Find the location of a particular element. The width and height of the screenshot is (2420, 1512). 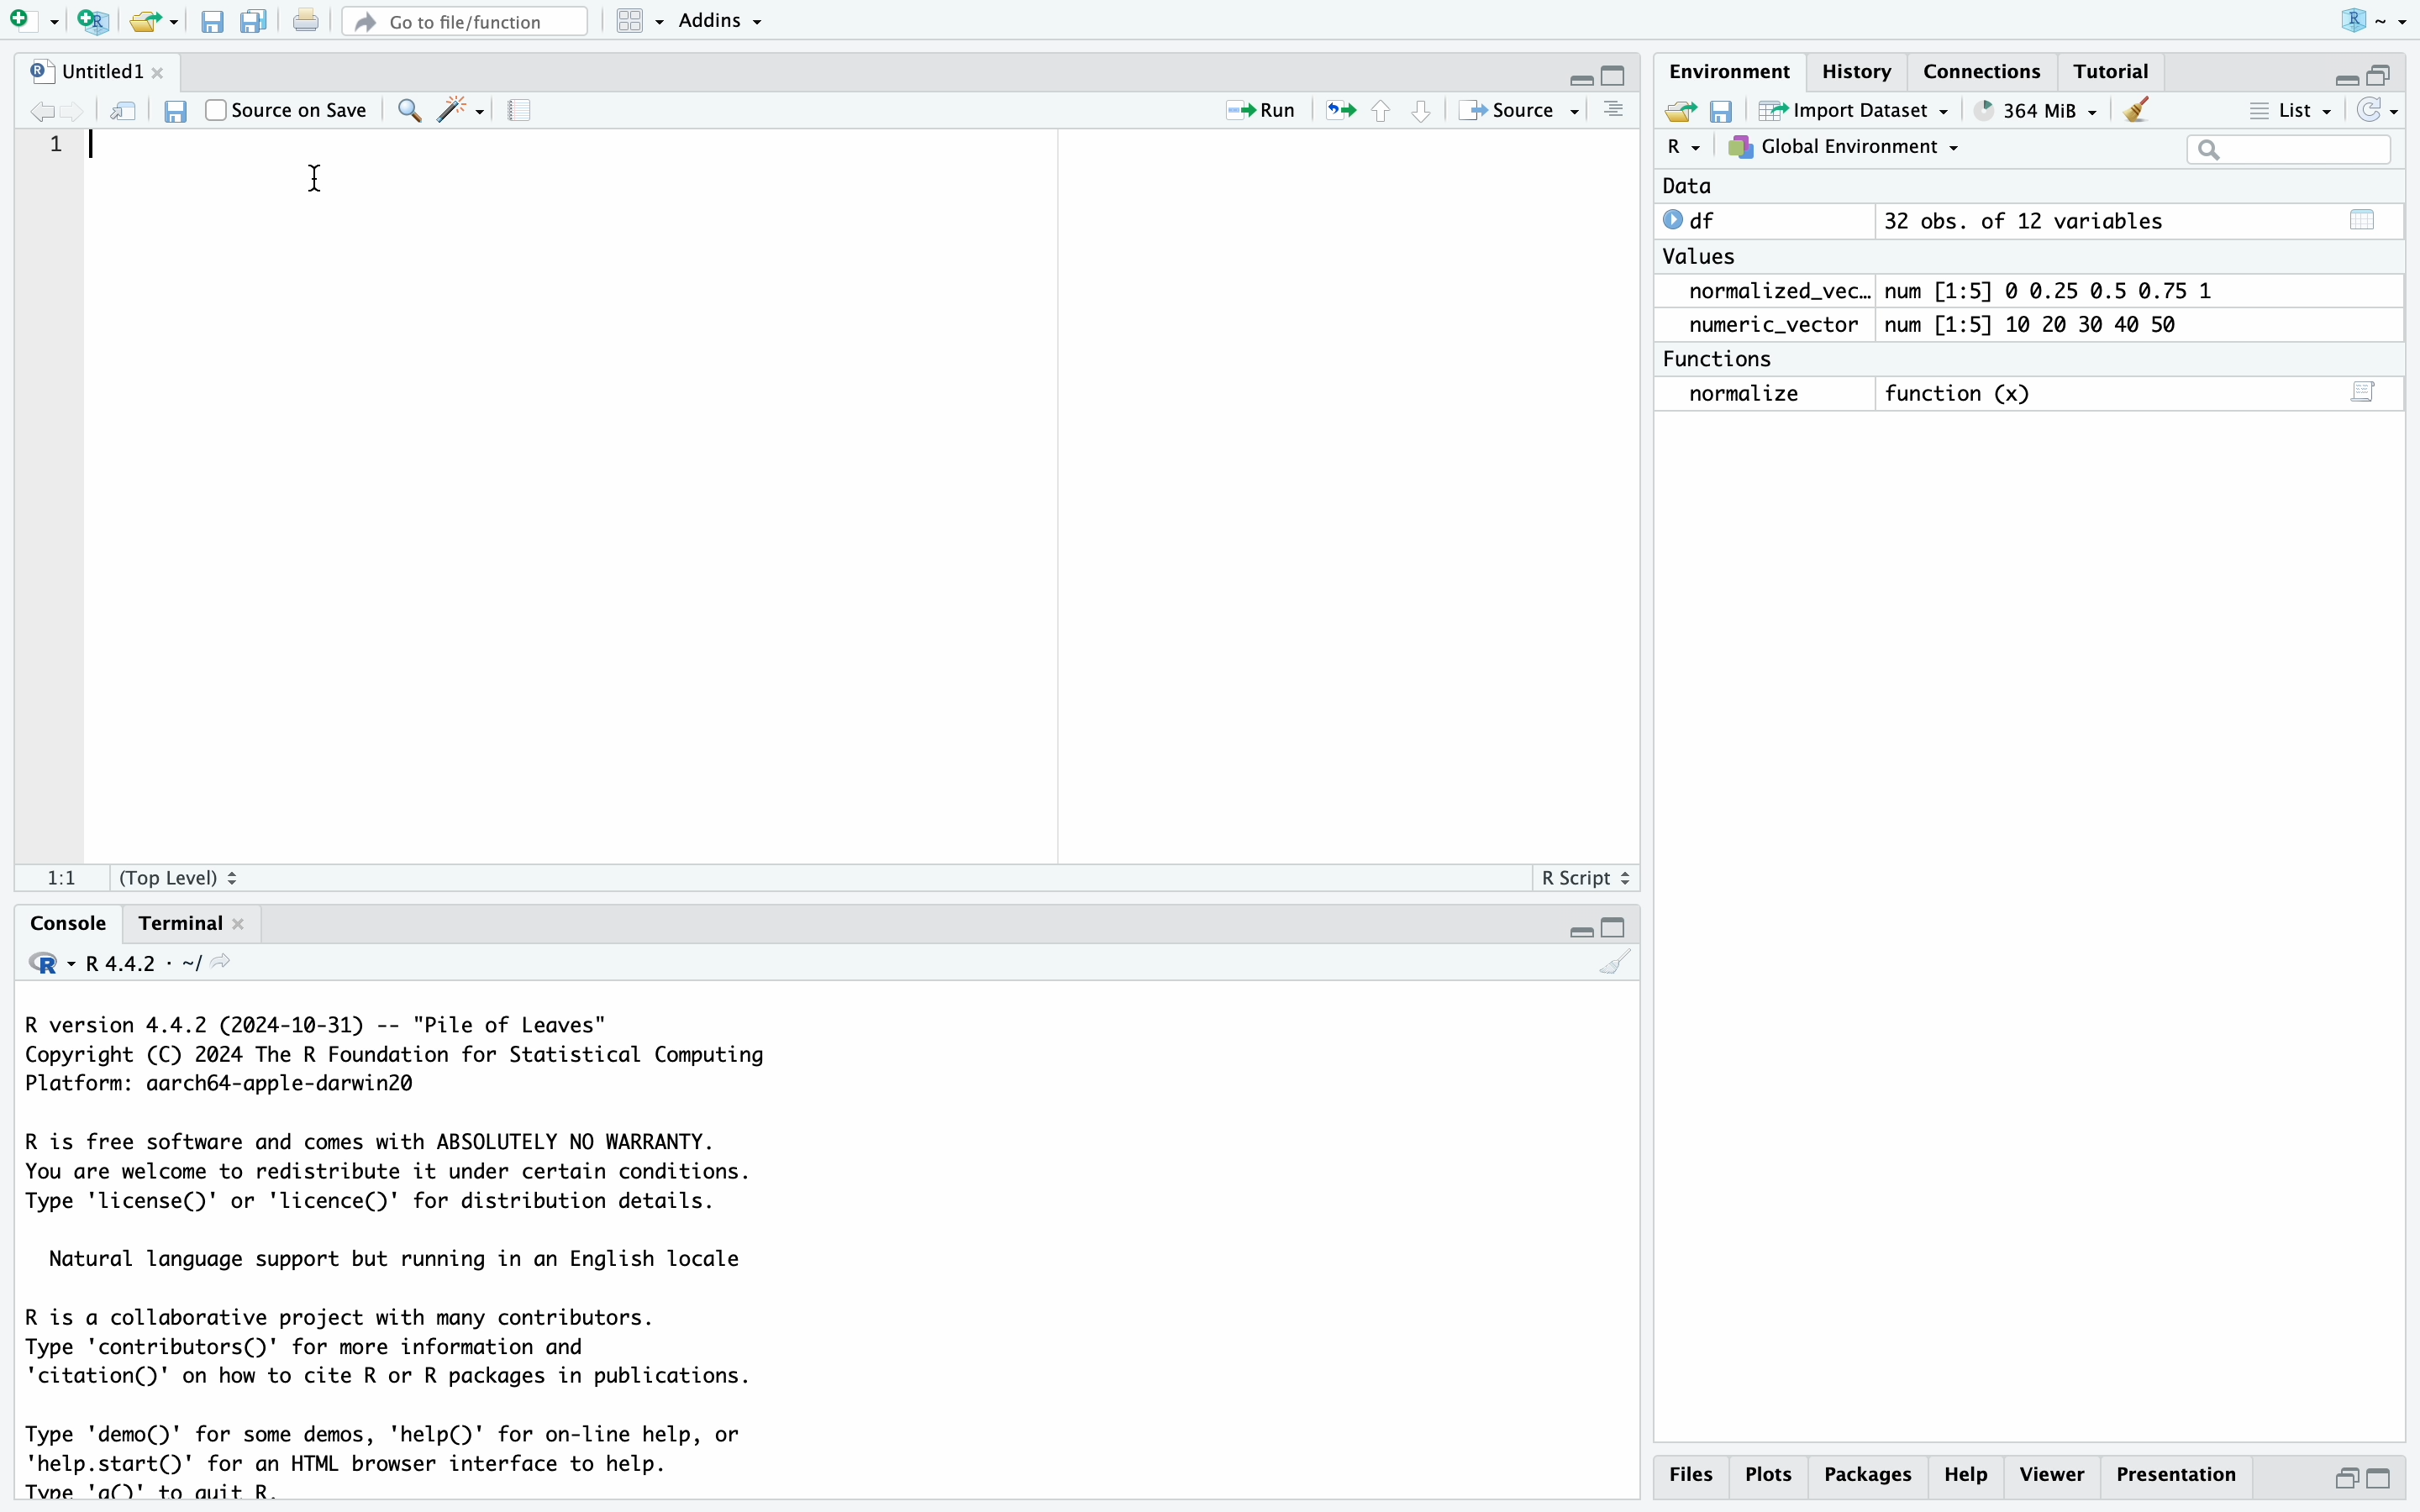

Normalize is located at coordinates (1748, 395).